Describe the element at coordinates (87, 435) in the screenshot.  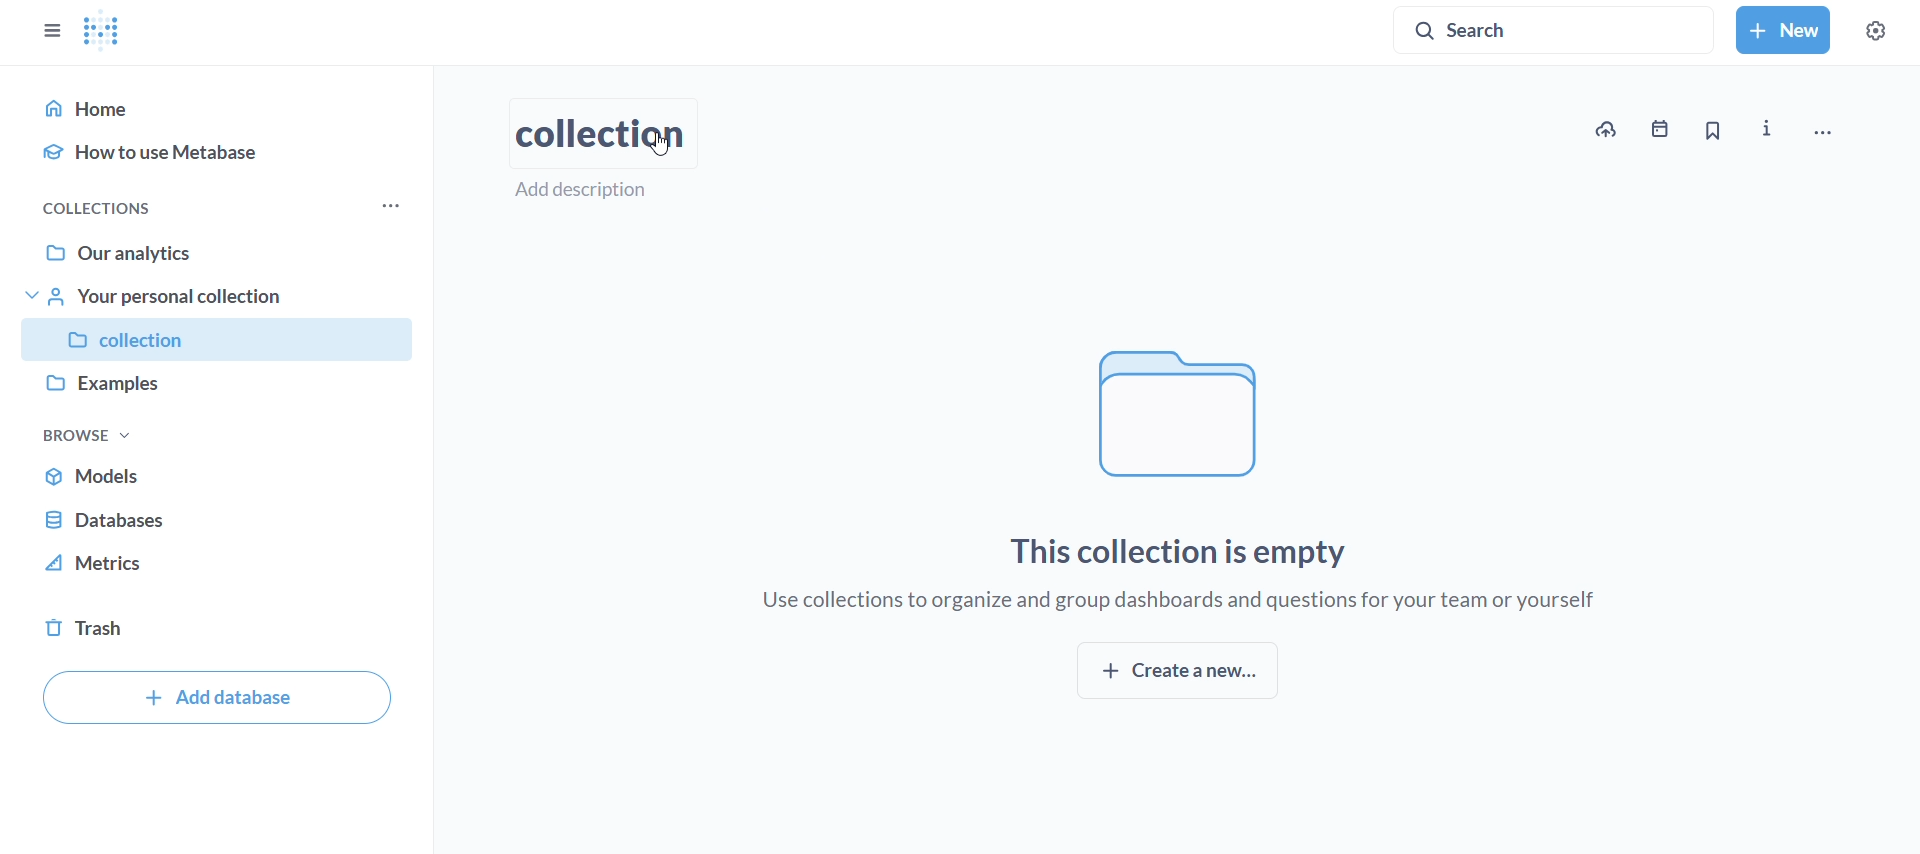
I see `browse` at that location.